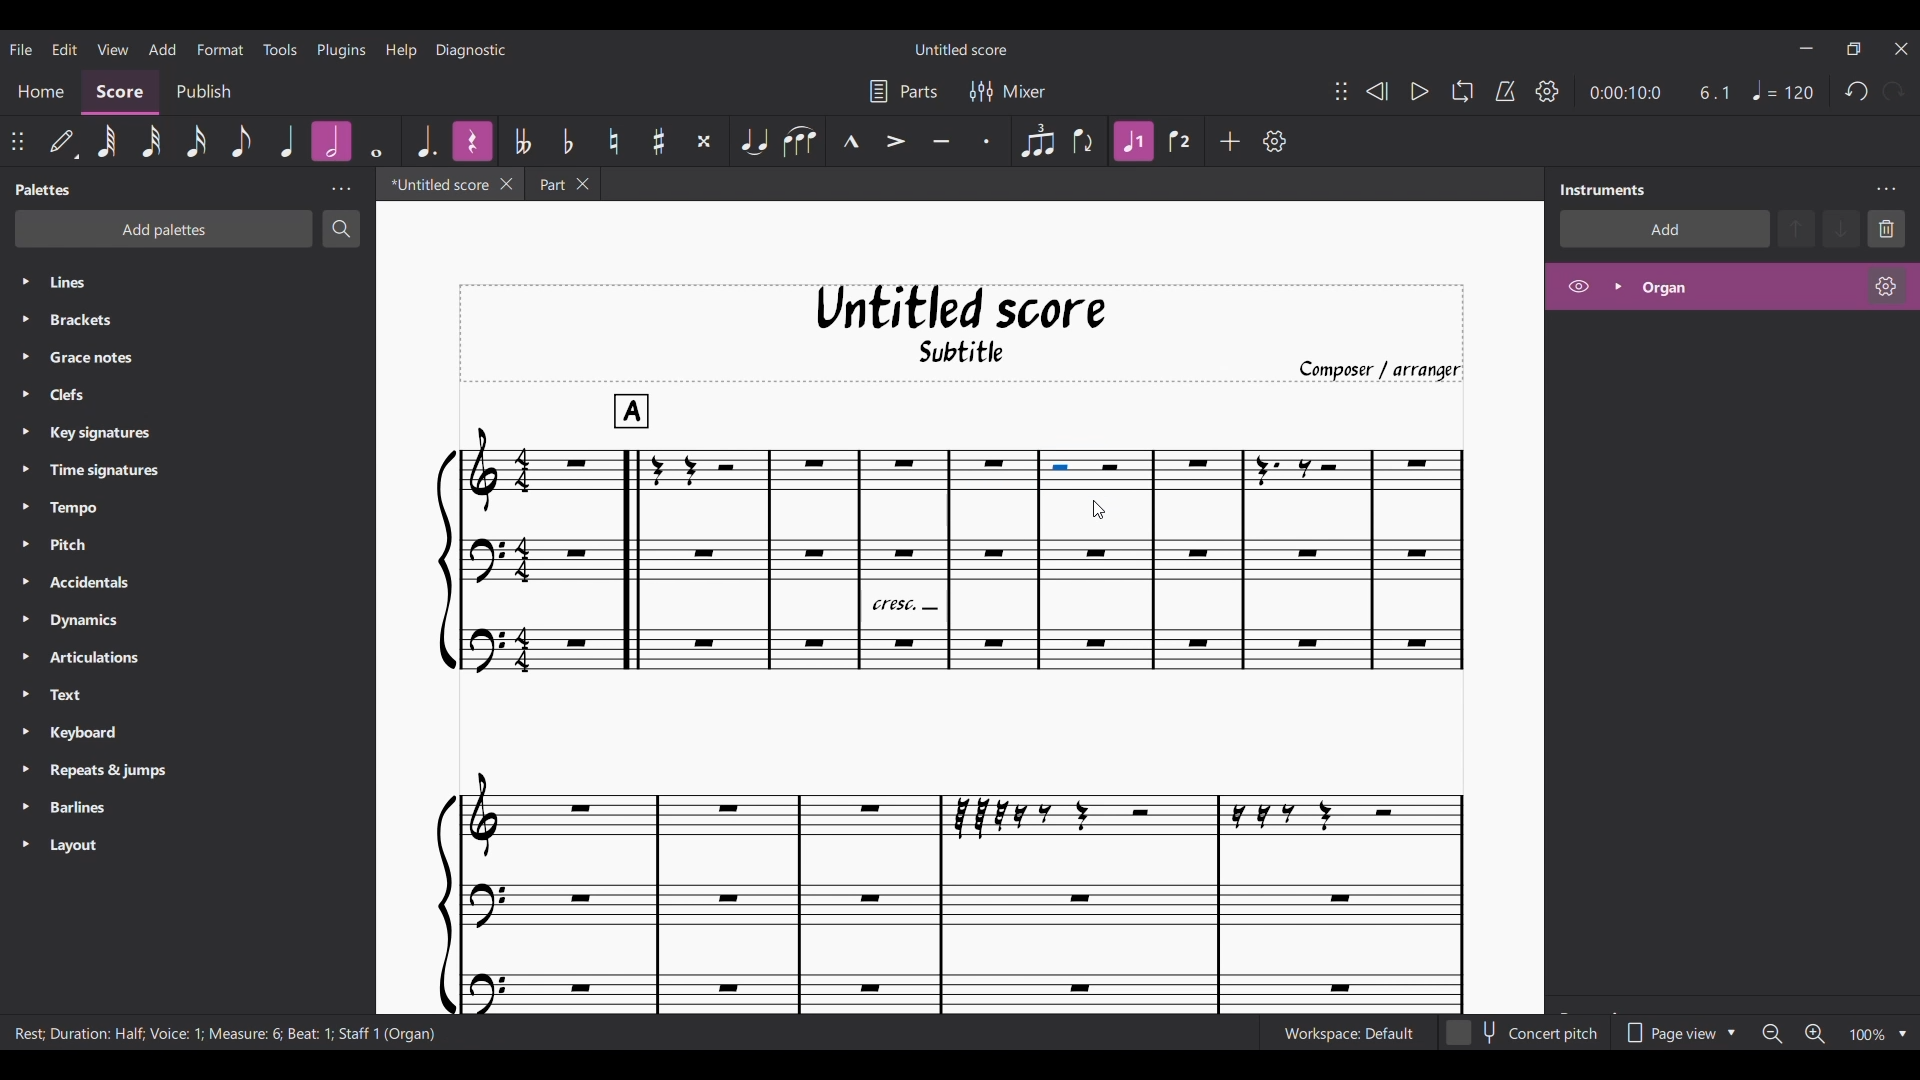 This screenshot has height=1080, width=1920. I want to click on Page view options, so click(1677, 1033).